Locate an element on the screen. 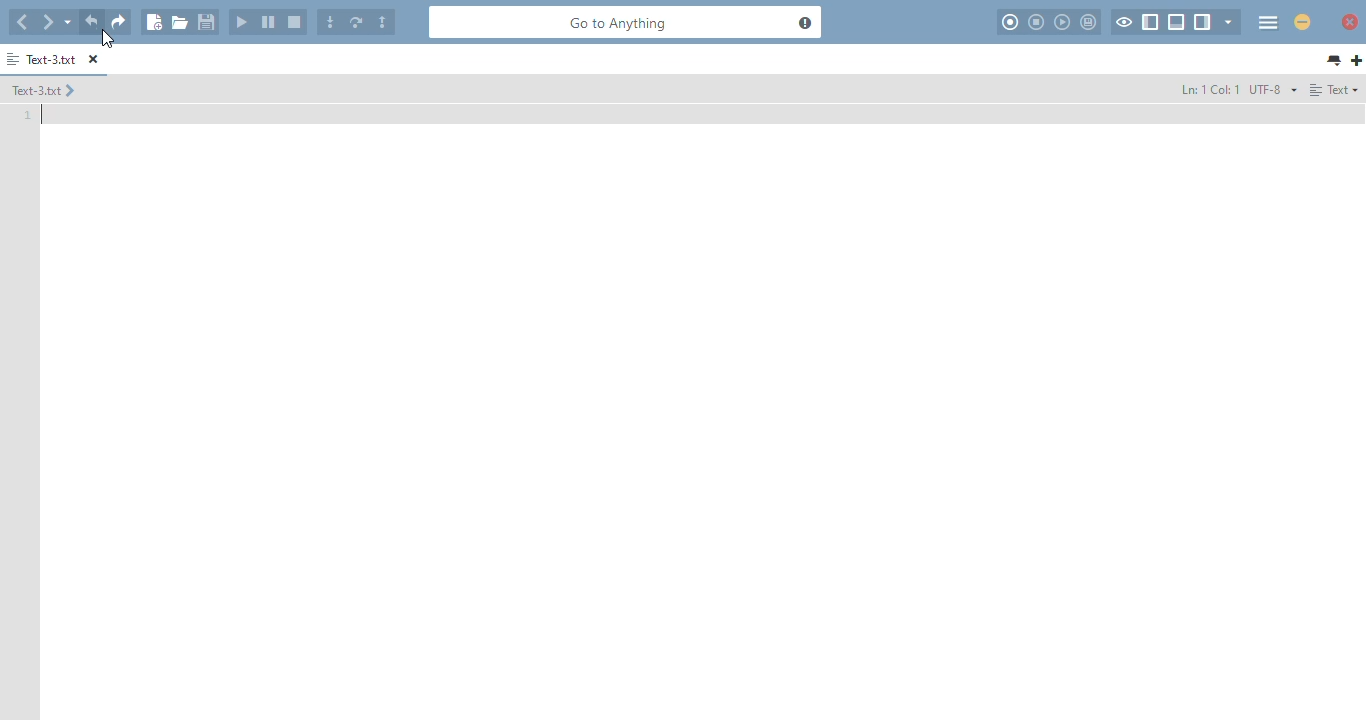  redo last action is located at coordinates (119, 22).